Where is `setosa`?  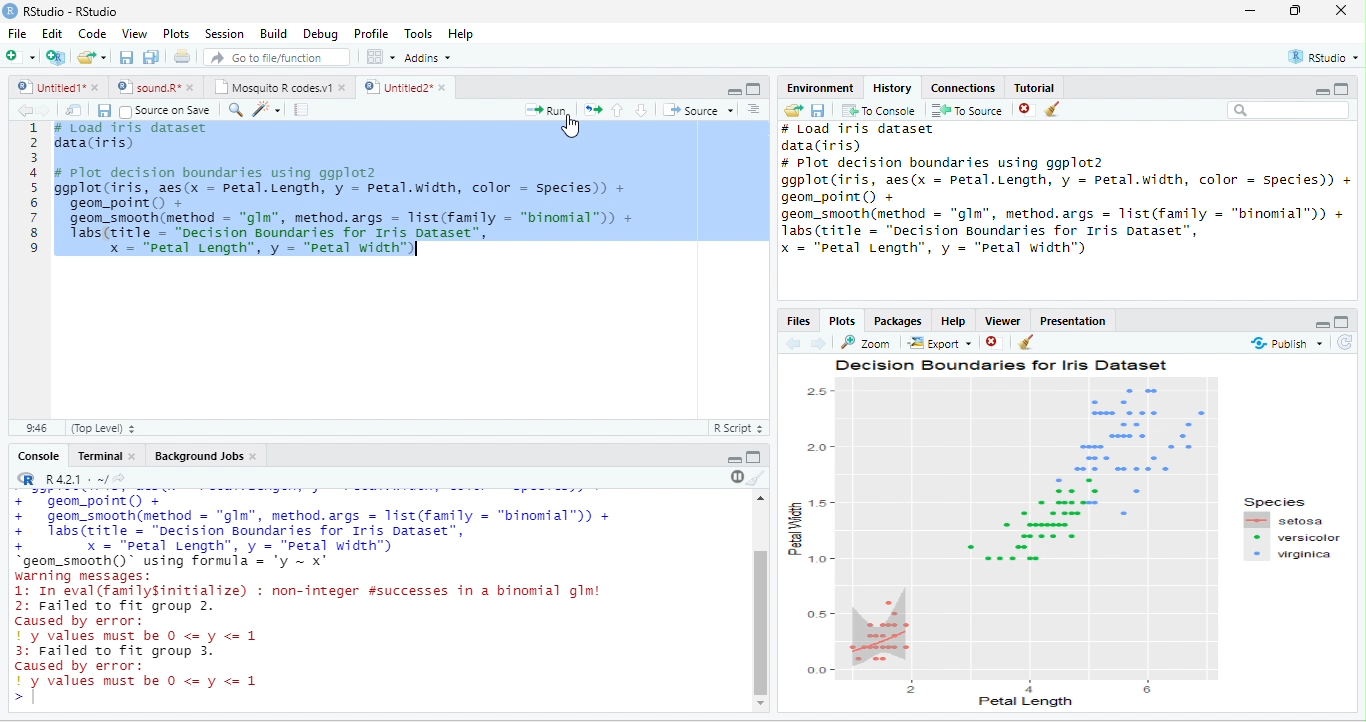 setosa is located at coordinates (1286, 520).